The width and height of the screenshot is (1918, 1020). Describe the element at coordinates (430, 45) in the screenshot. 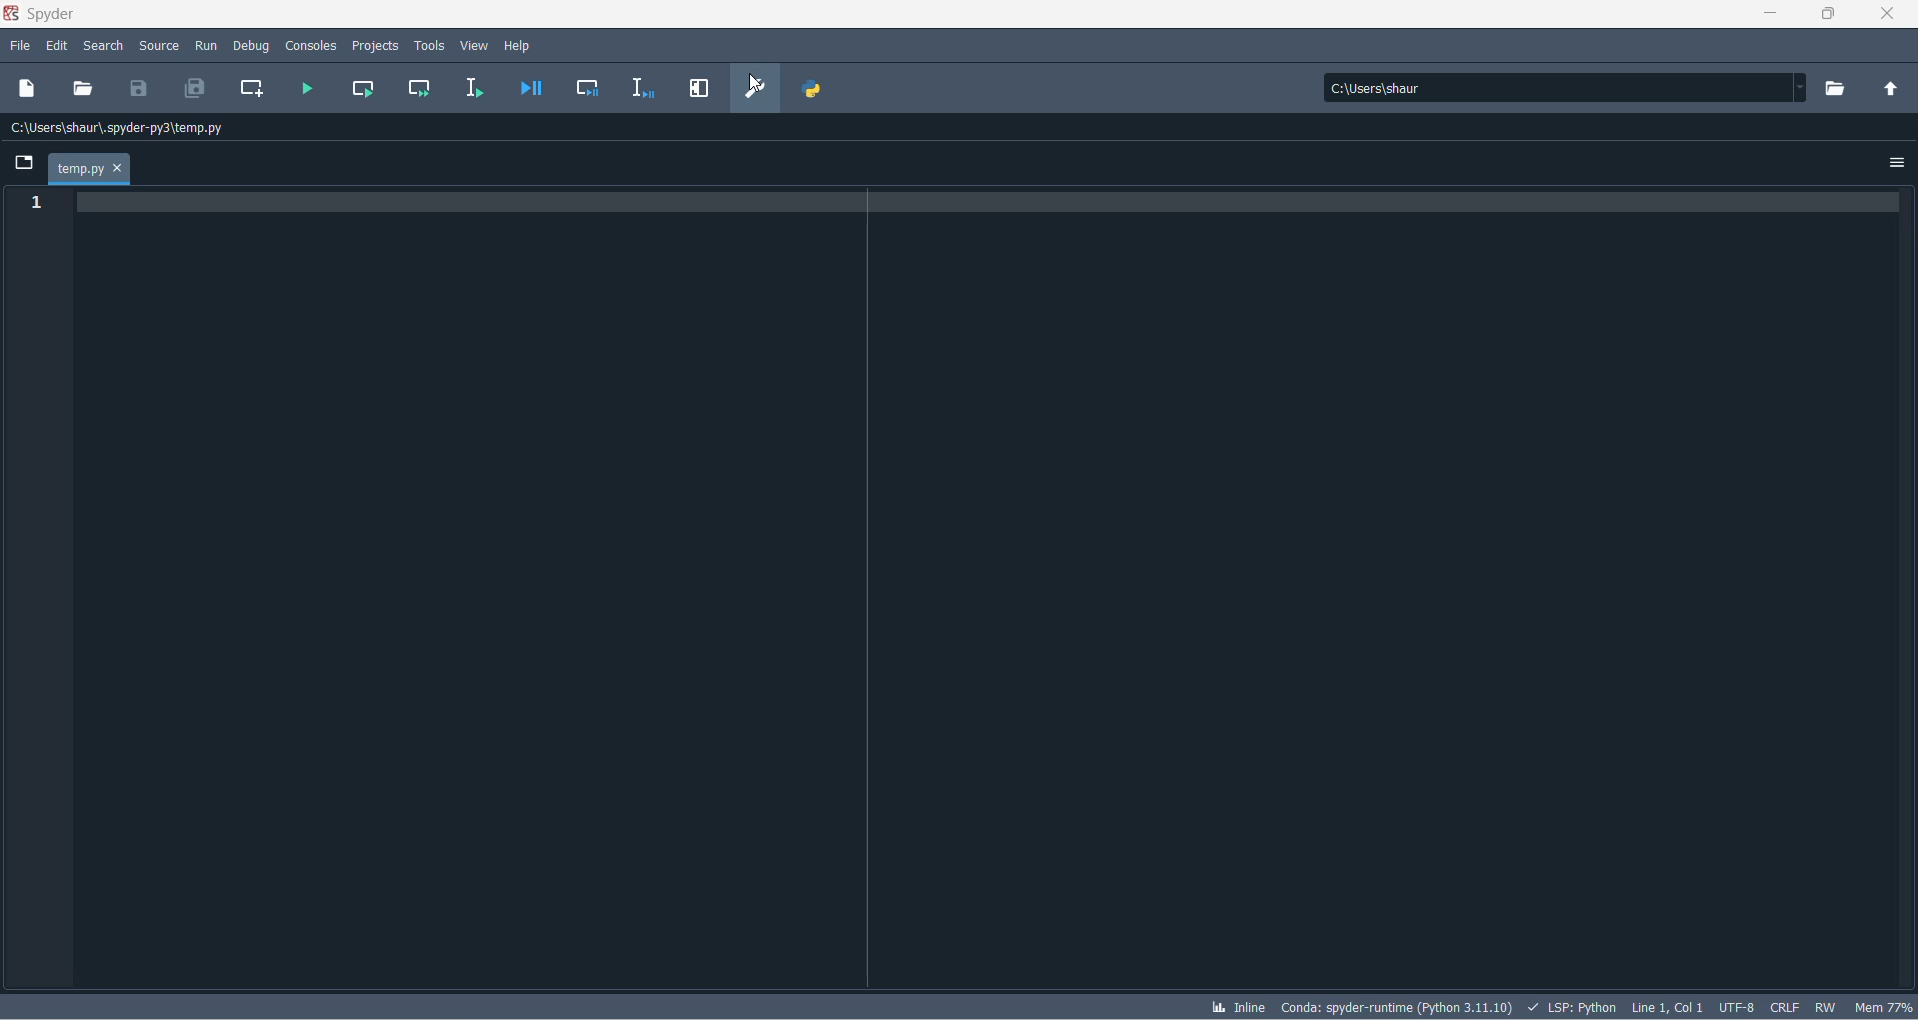

I see `tools` at that location.